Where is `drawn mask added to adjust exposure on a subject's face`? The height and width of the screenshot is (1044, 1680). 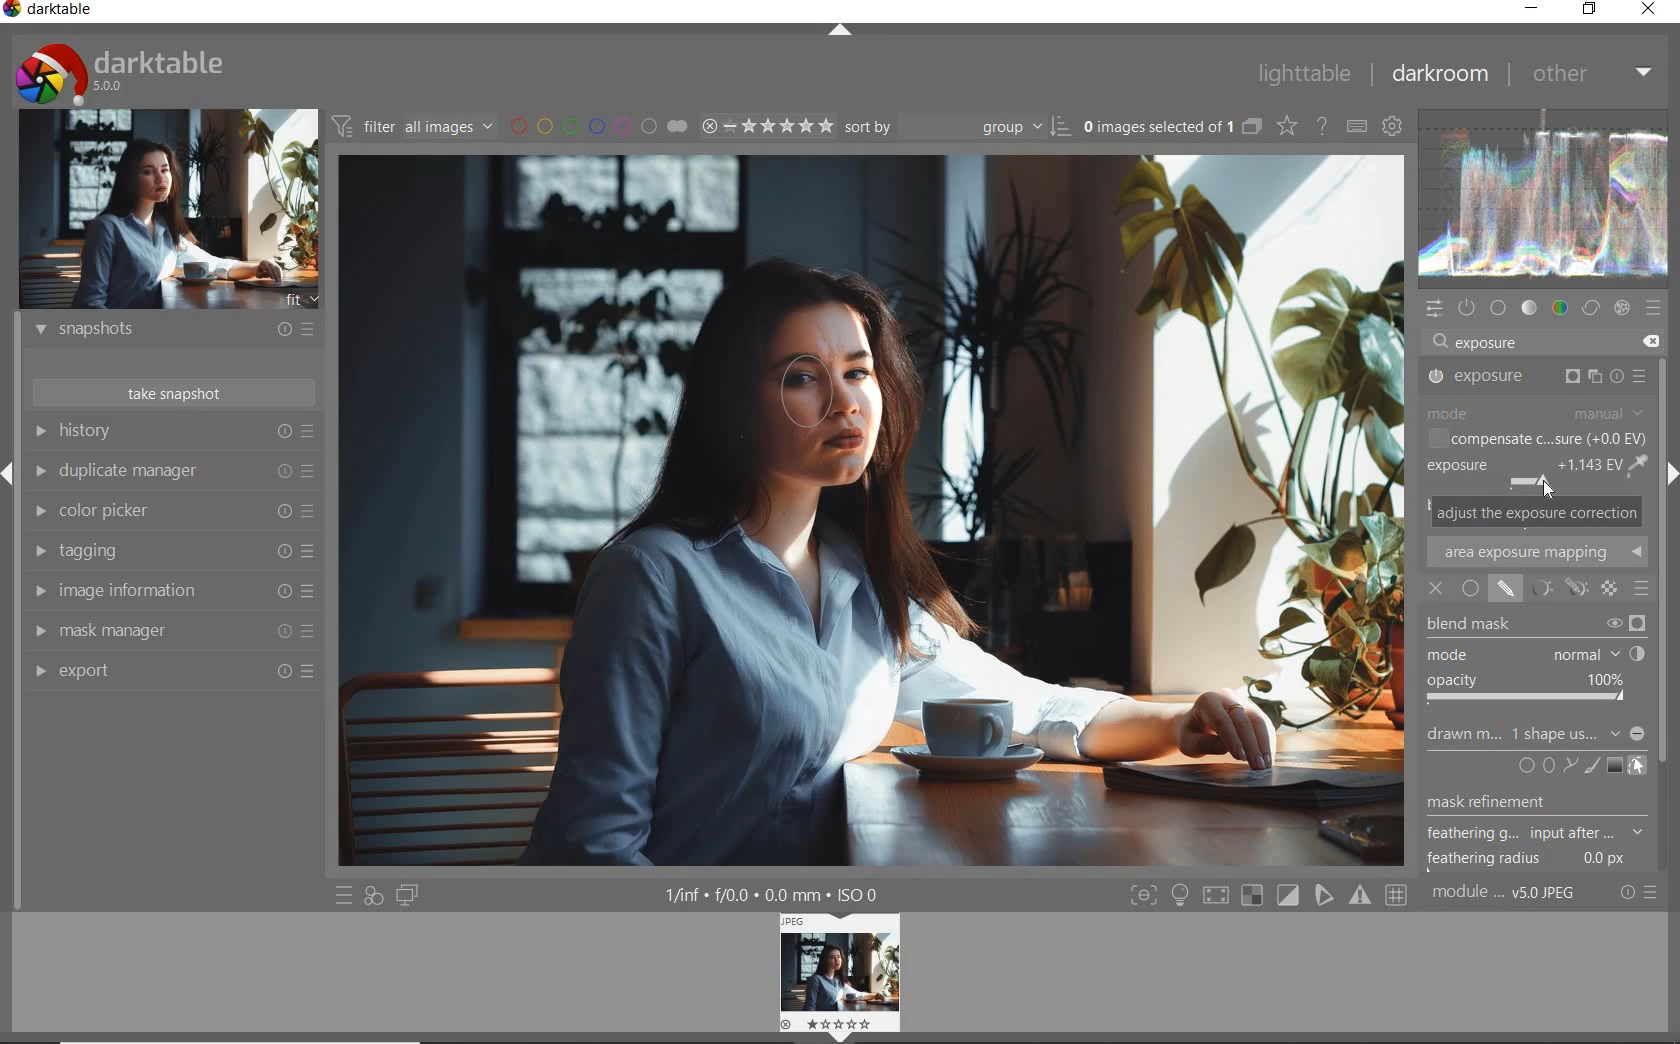
drawn mask added to adjust exposure on a subject's face is located at coordinates (812, 400).